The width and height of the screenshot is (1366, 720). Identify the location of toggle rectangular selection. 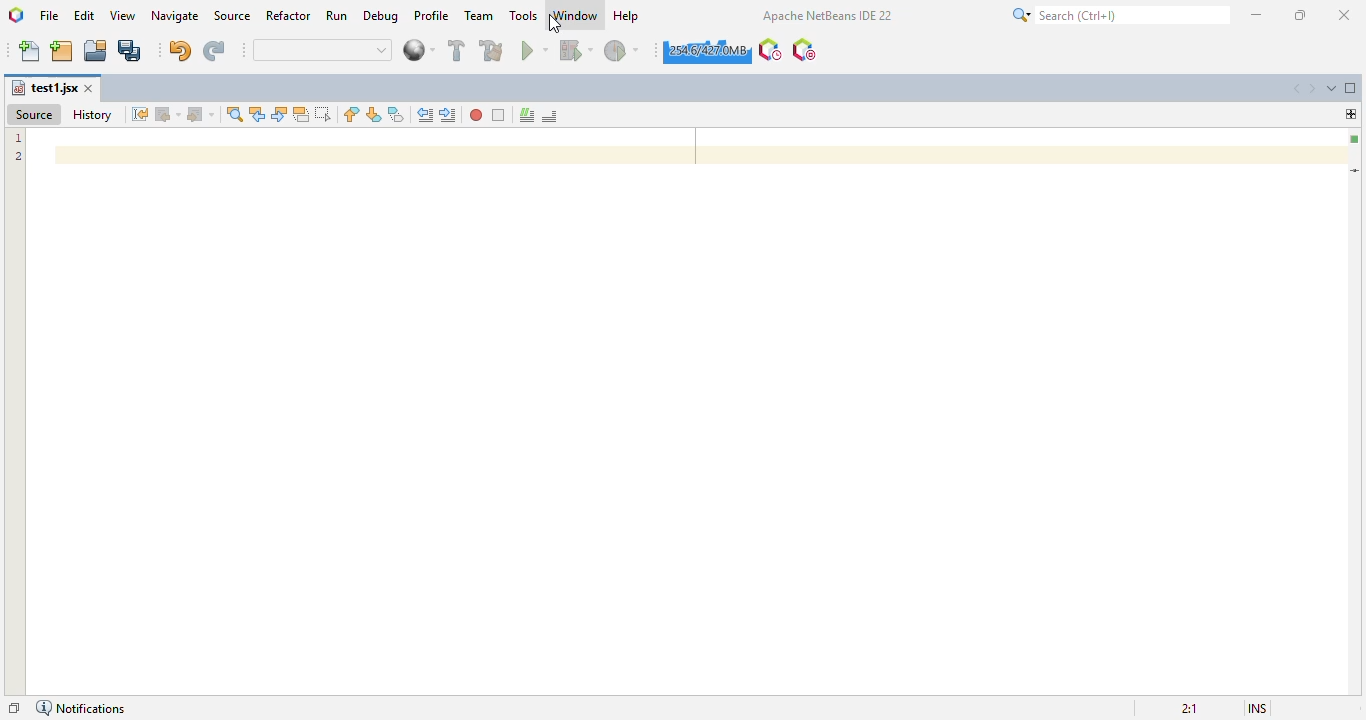
(322, 113).